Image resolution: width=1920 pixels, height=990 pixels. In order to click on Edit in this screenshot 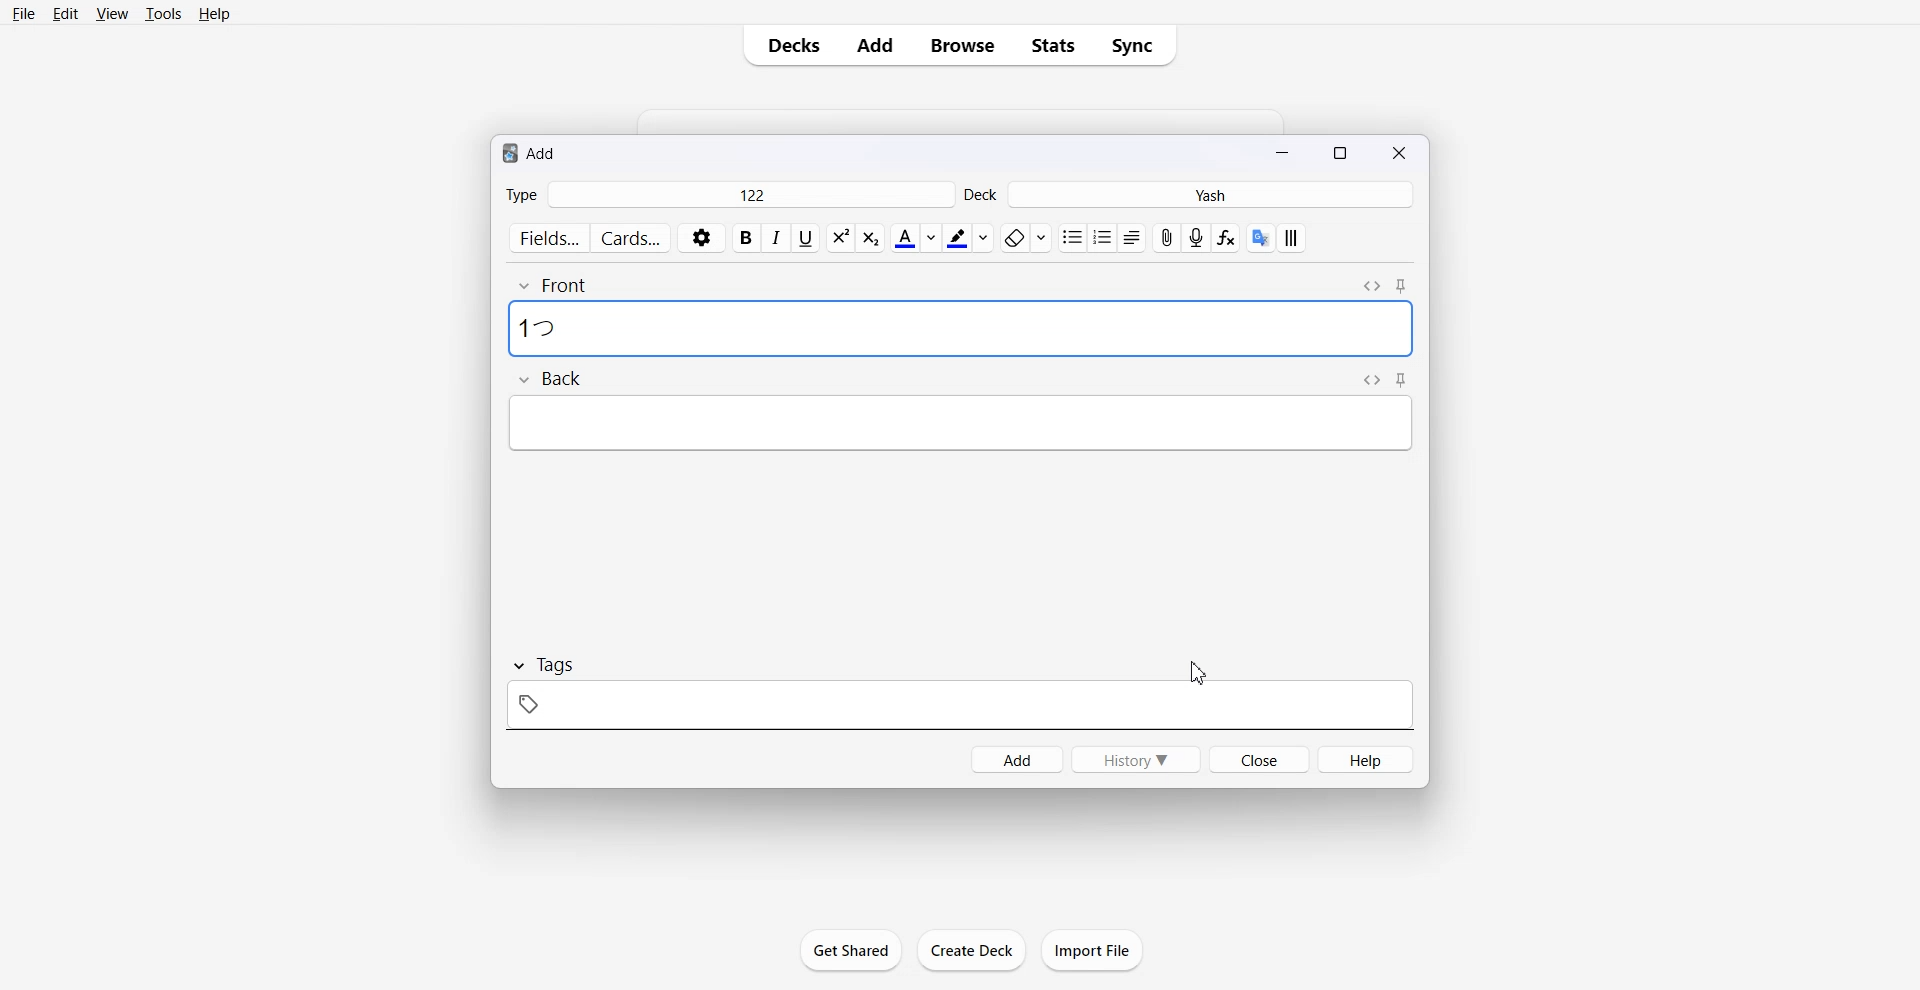, I will do `click(65, 13)`.